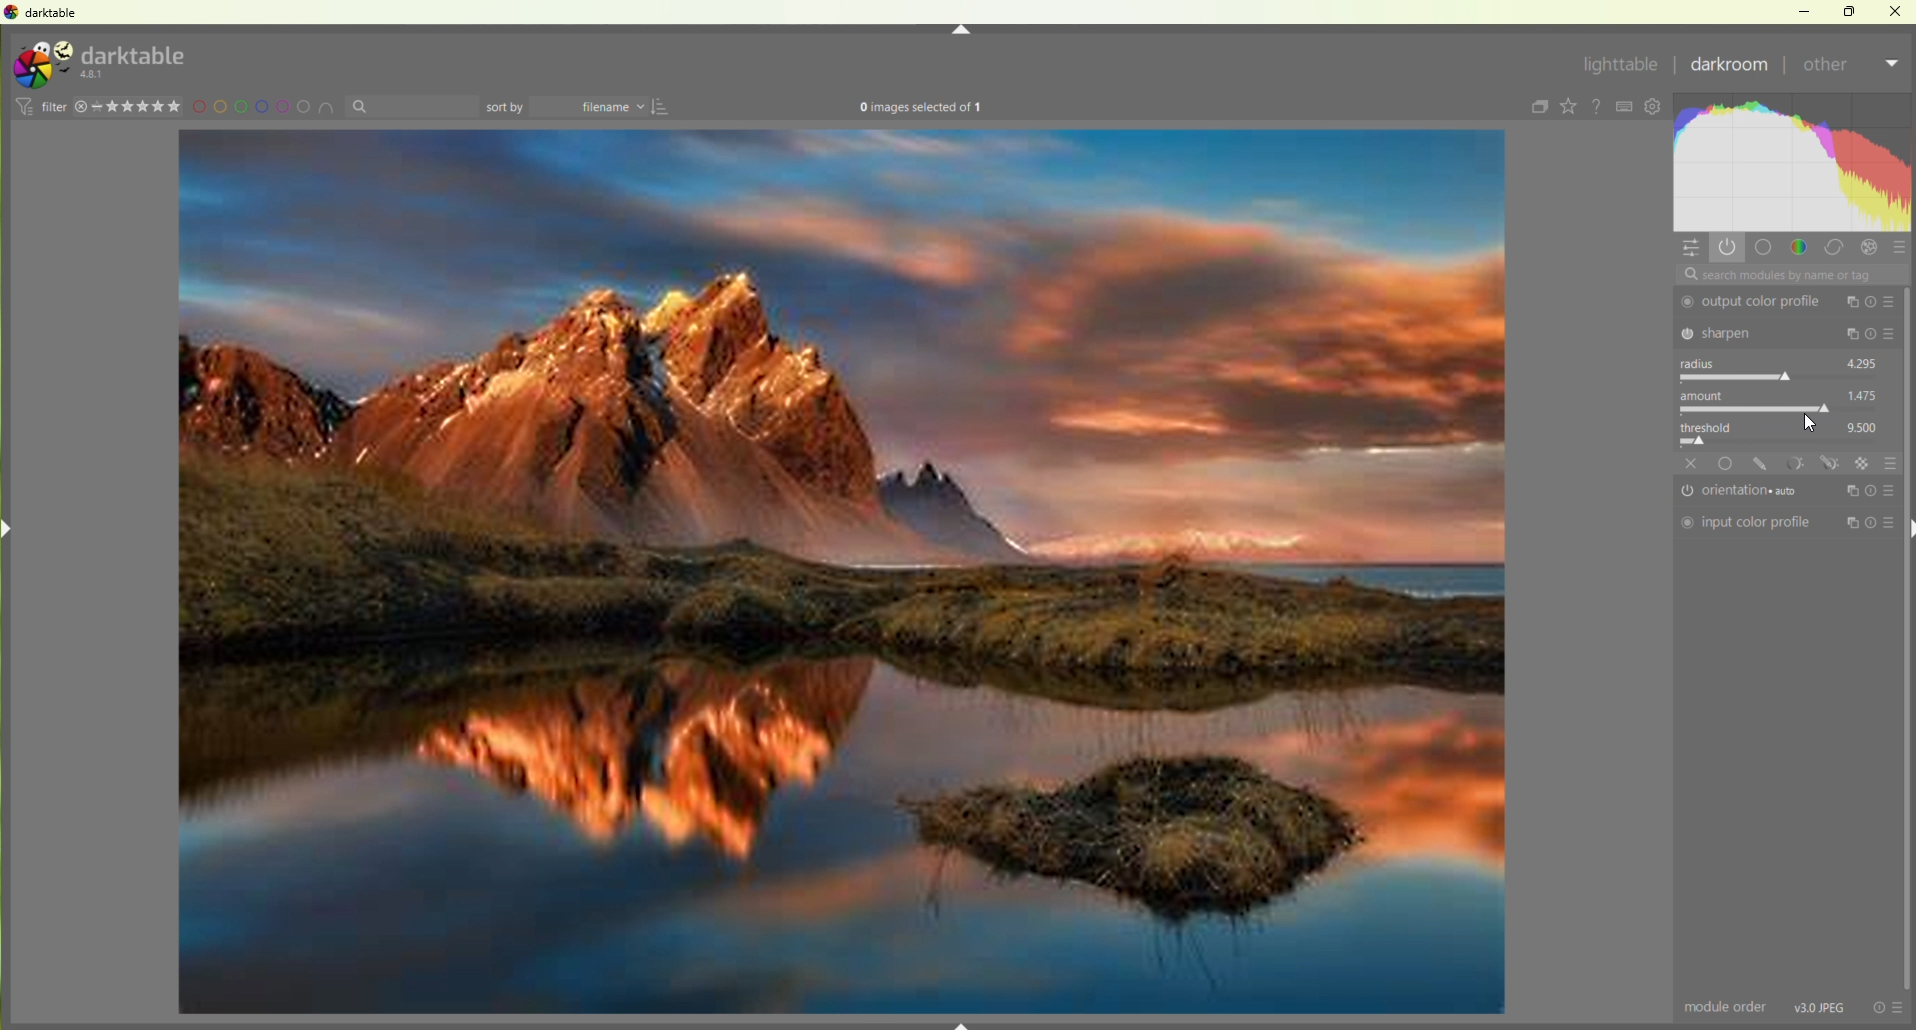 Image resolution: width=1916 pixels, height=1030 pixels. Describe the element at coordinates (1849, 68) in the screenshot. I see `Other` at that location.